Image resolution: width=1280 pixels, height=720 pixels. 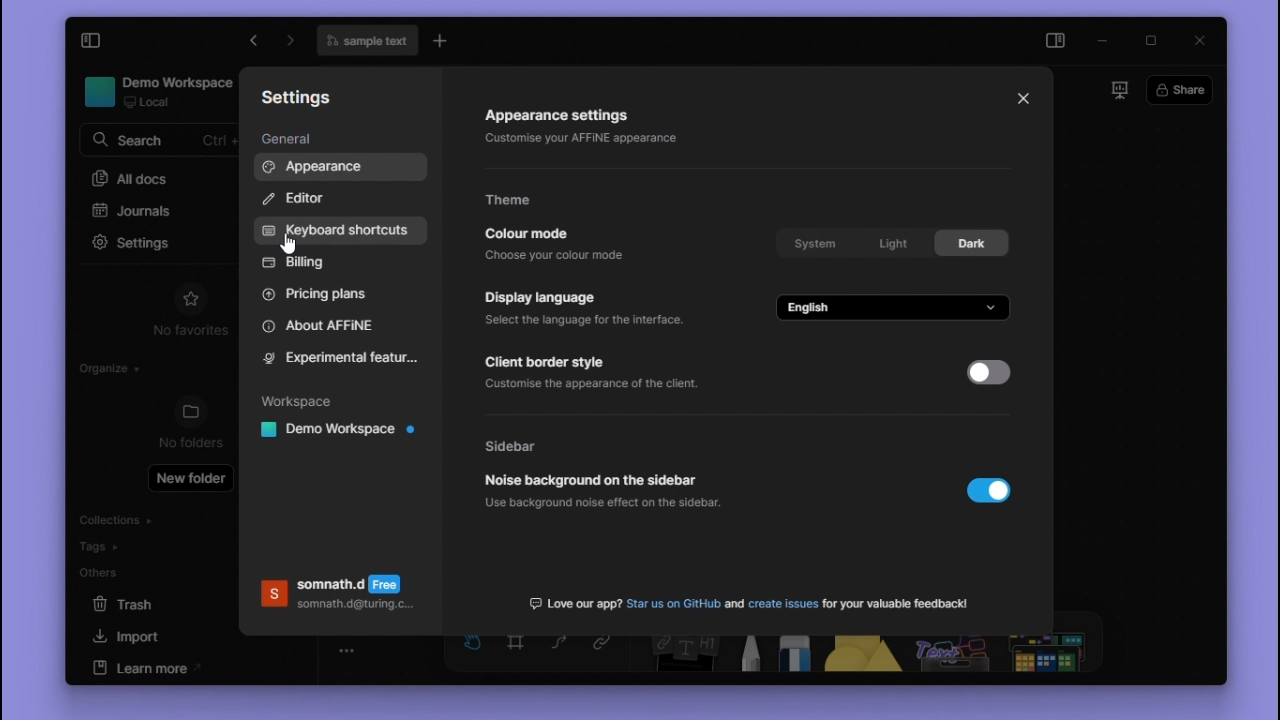 I want to click on side panel, so click(x=1058, y=40).